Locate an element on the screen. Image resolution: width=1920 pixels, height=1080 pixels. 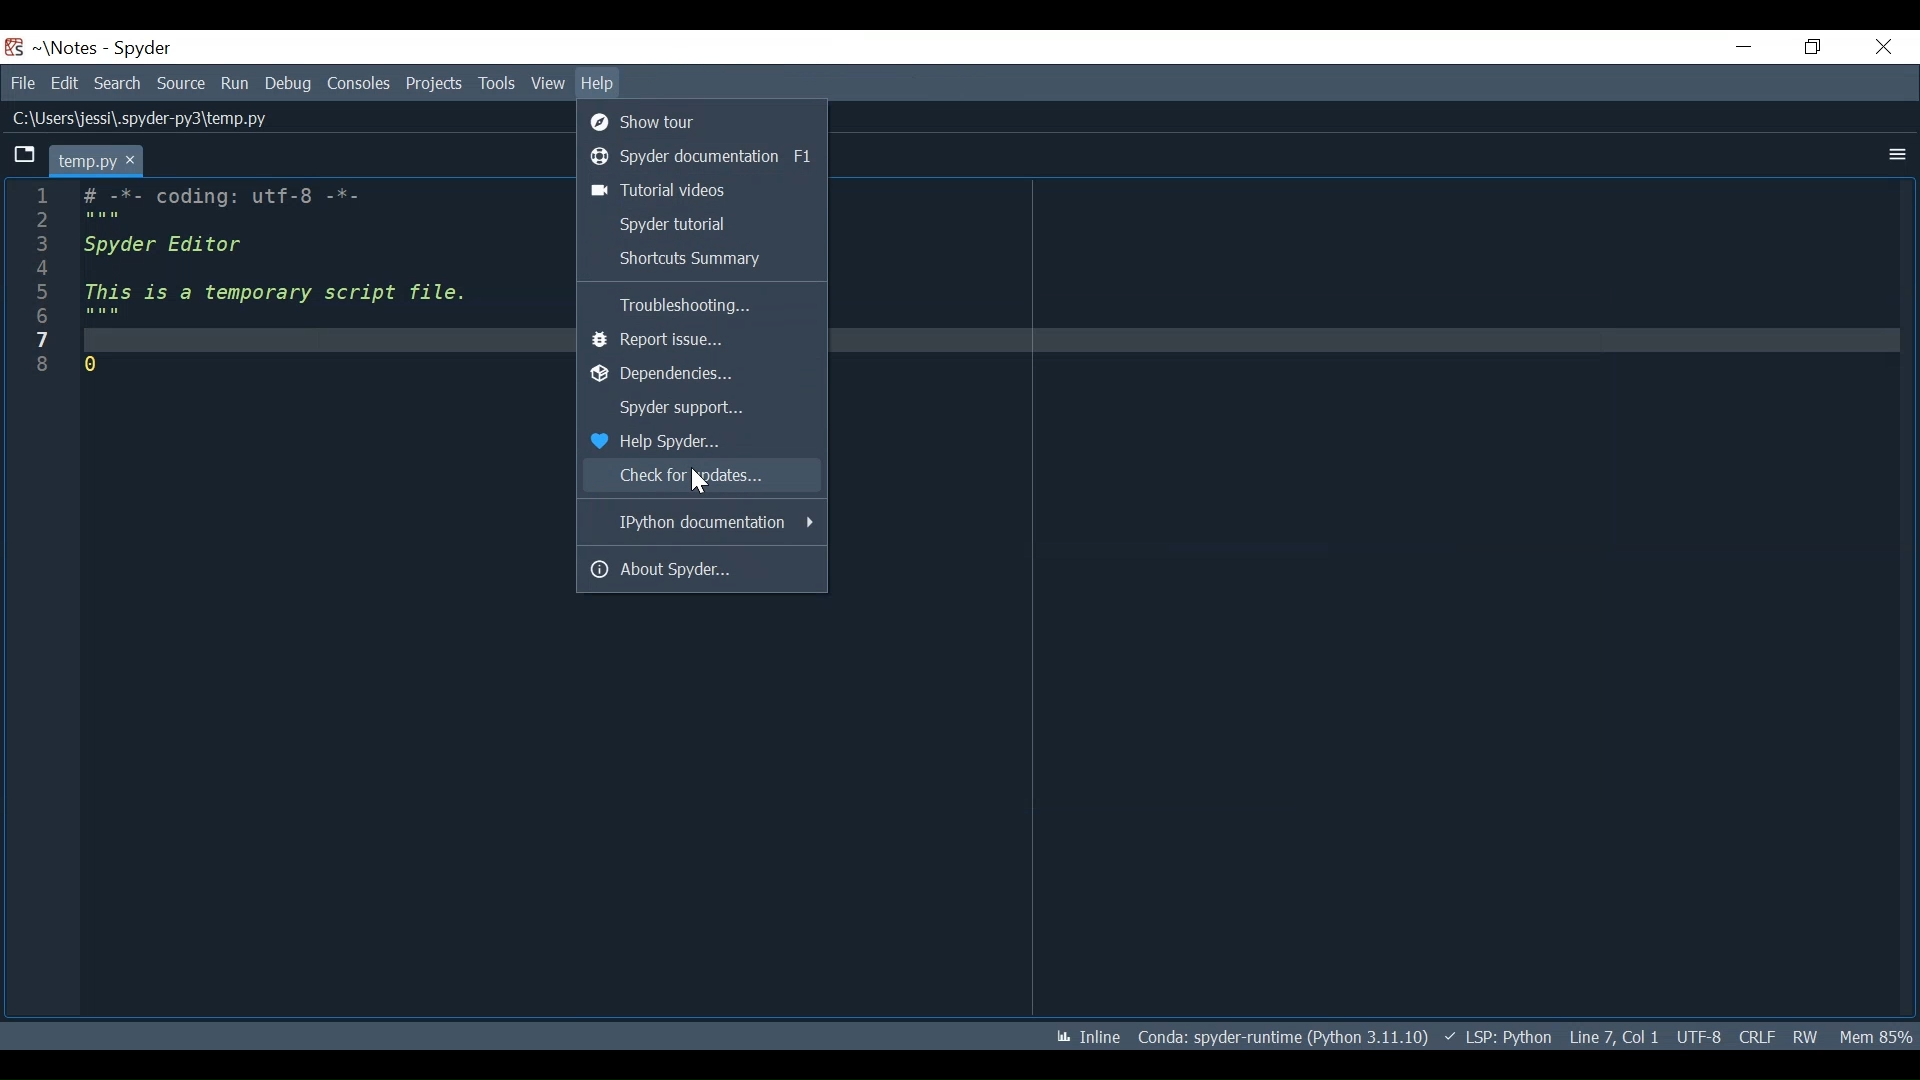
Search is located at coordinates (119, 82).